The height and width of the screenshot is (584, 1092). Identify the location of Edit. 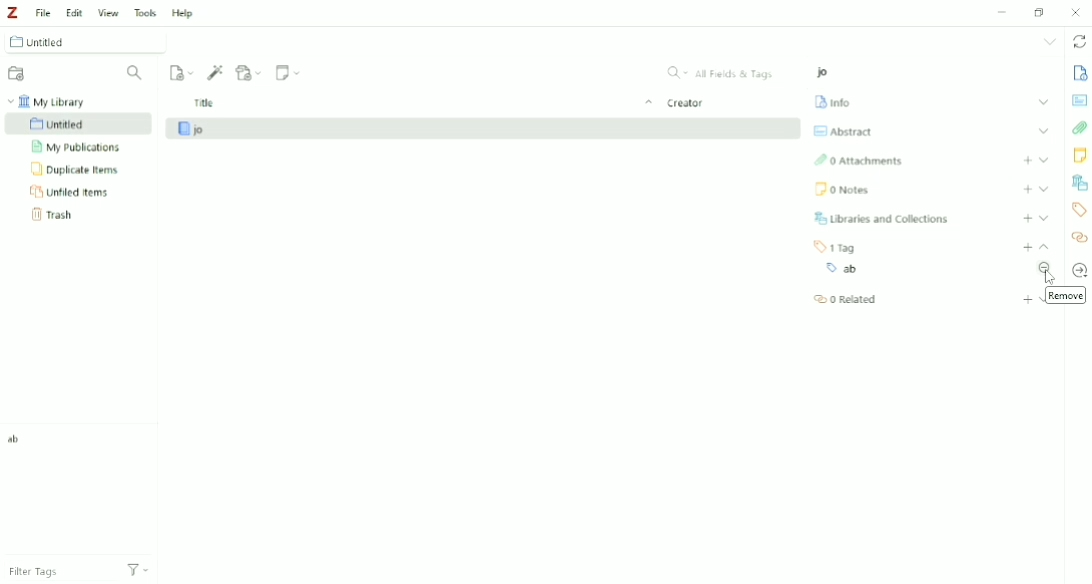
(75, 12).